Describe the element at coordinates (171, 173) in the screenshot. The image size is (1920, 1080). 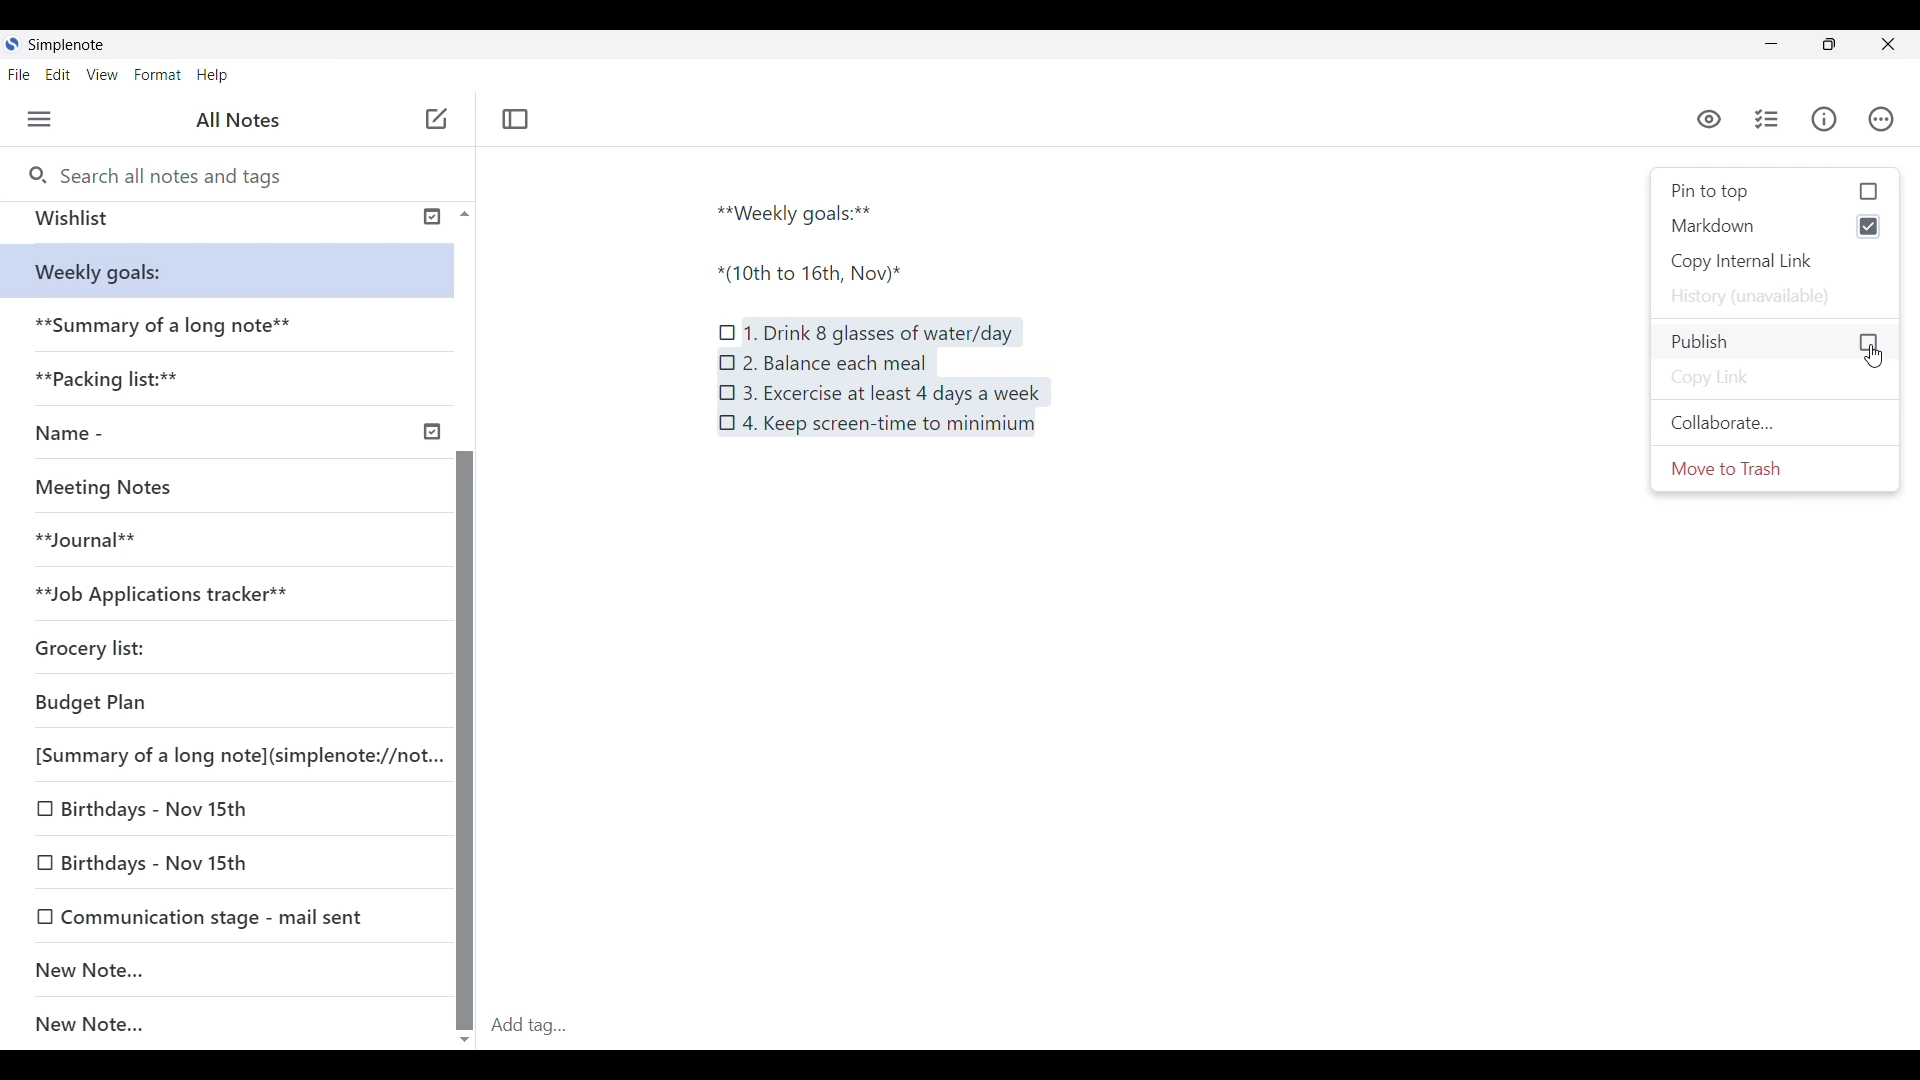
I see `Search all notes and tags` at that location.